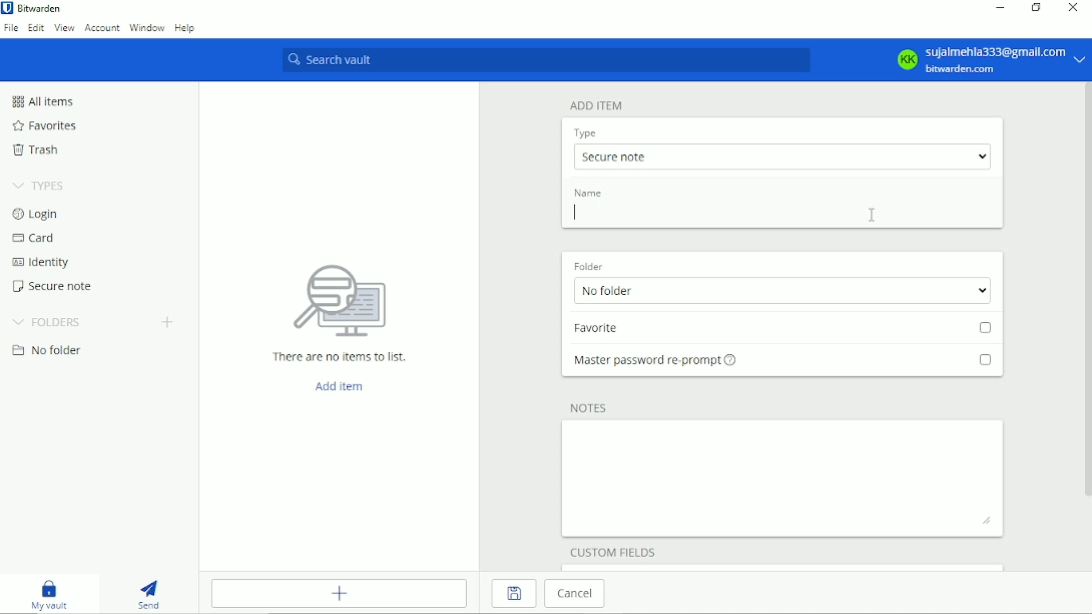 Image resolution: width=1092 pixels, height=614 pixels. What do you see at coordinates (33, 239) in the screenshot?
I see `Card` at bounding box center [33, 239].